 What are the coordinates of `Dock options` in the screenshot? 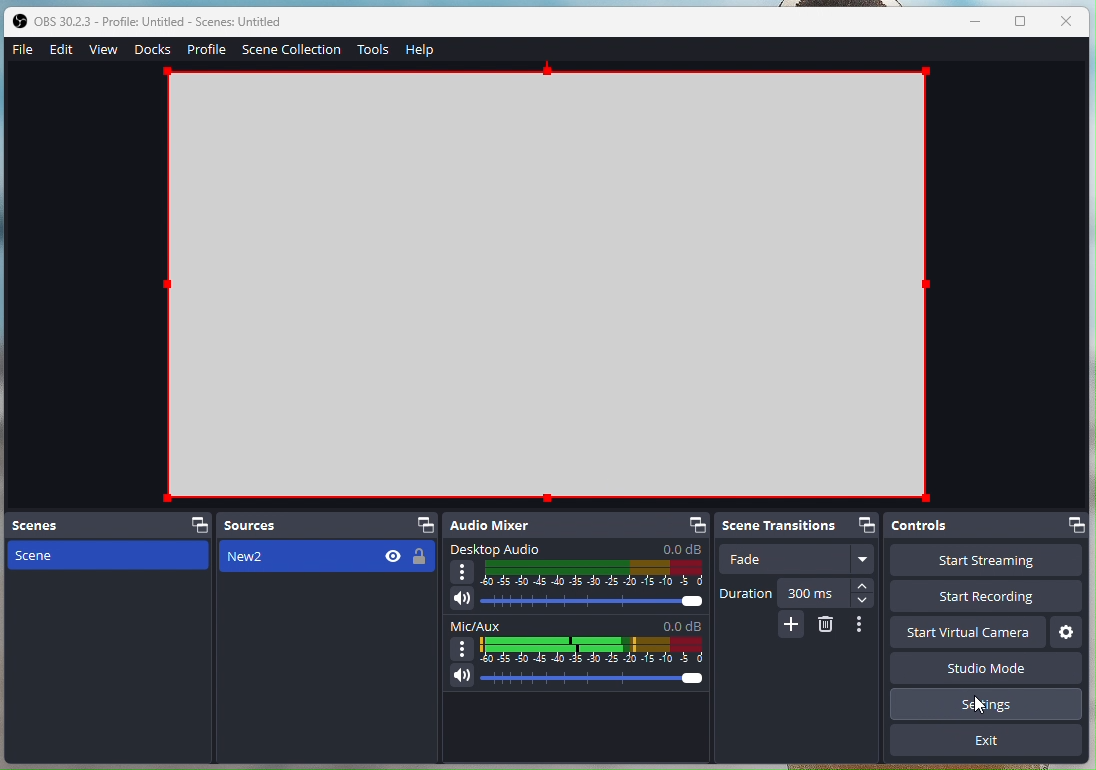 It's located at (864, 522).